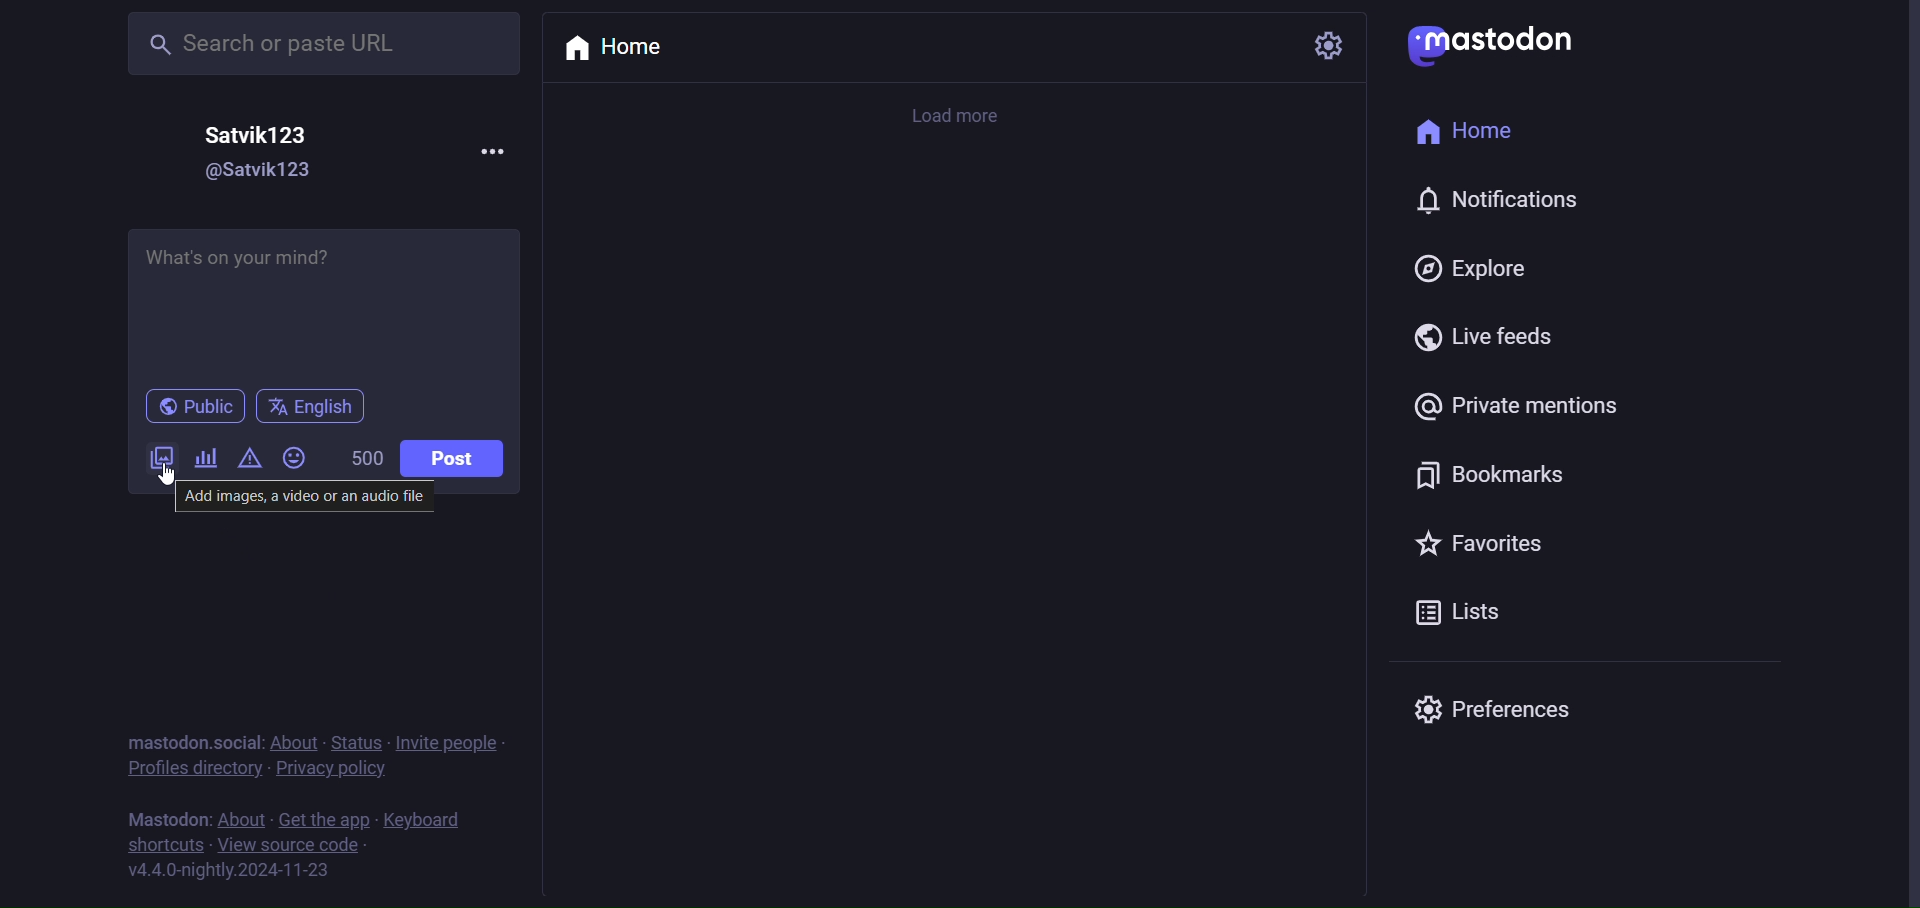 Image resolution: width=1920 pixels, height=908 pixels. I want to click on about, so click(294, 742).